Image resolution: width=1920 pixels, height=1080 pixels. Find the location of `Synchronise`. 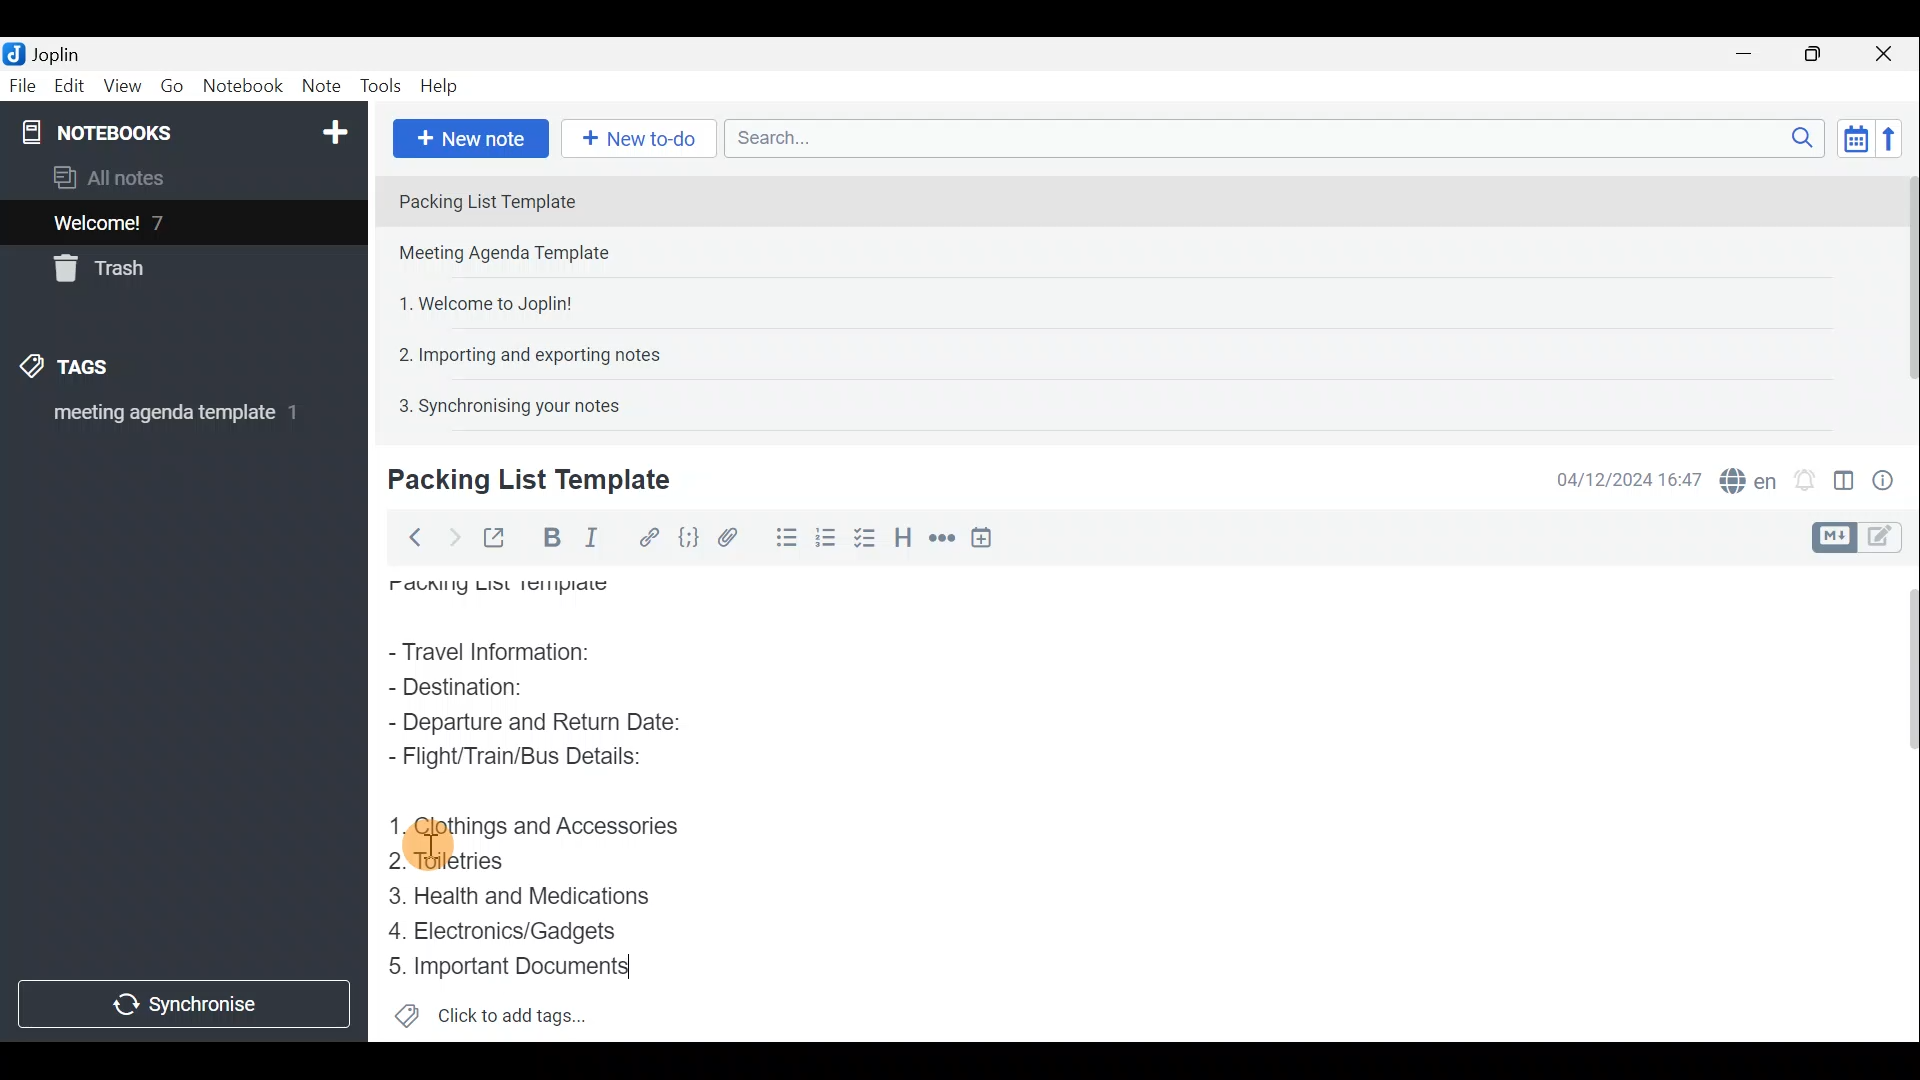

Synchronise is located at coordinates (187, 1007).